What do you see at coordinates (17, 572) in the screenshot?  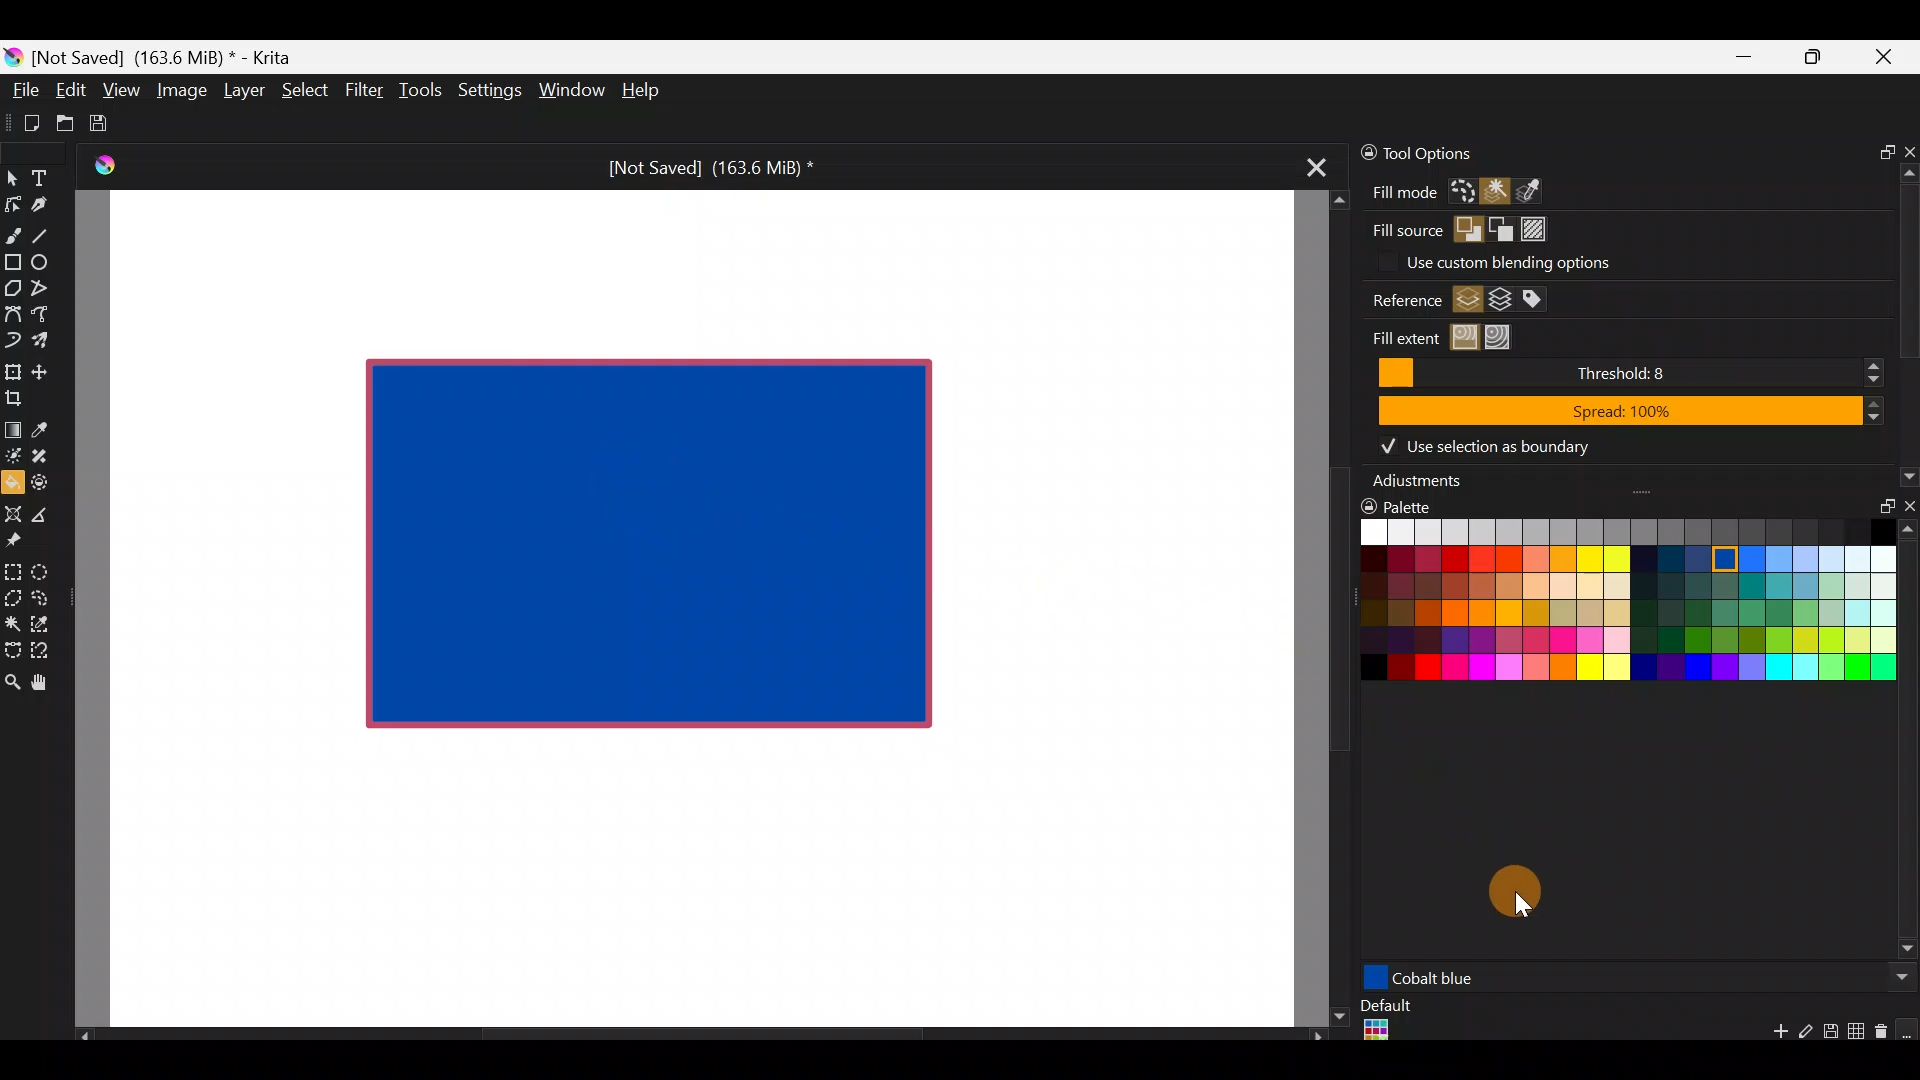 I see `Rectangular selection tool` at bounding box center [17, 572].